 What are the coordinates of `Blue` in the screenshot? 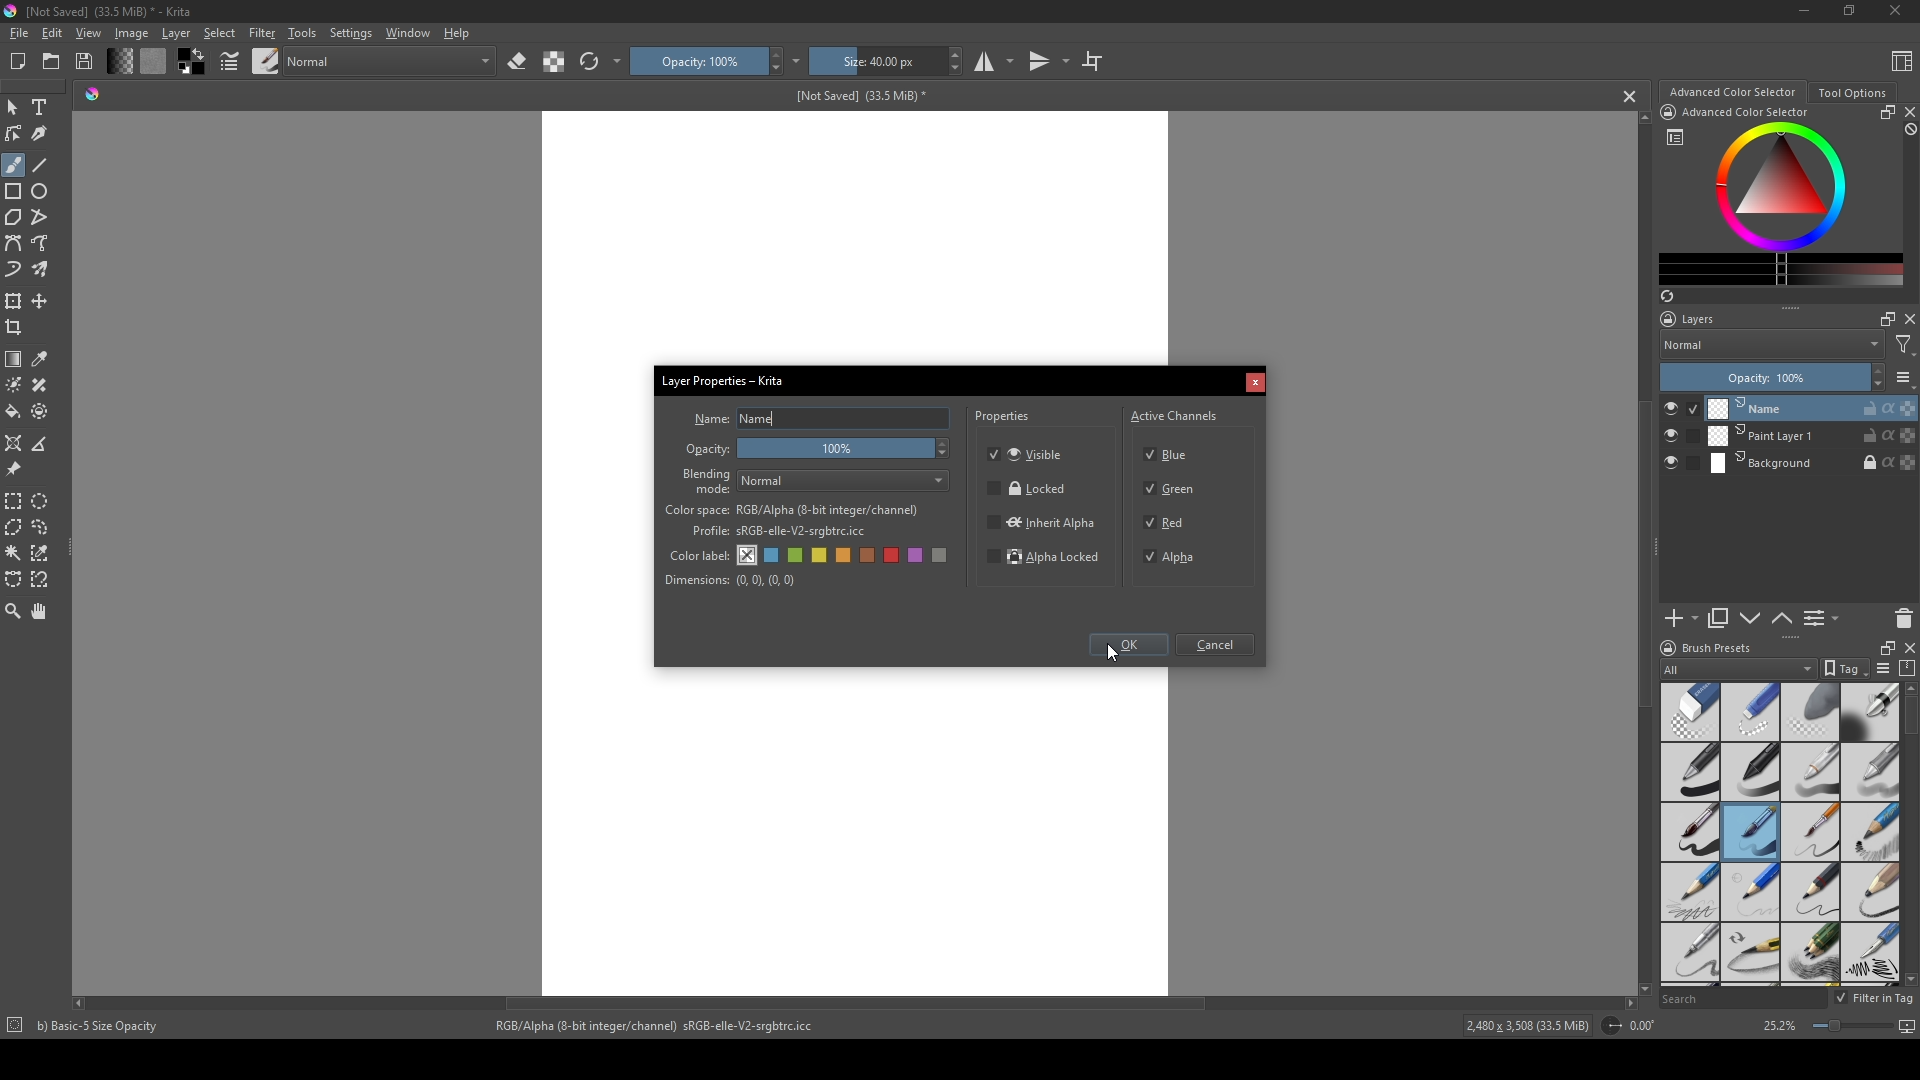 It's located at (1171, 452).